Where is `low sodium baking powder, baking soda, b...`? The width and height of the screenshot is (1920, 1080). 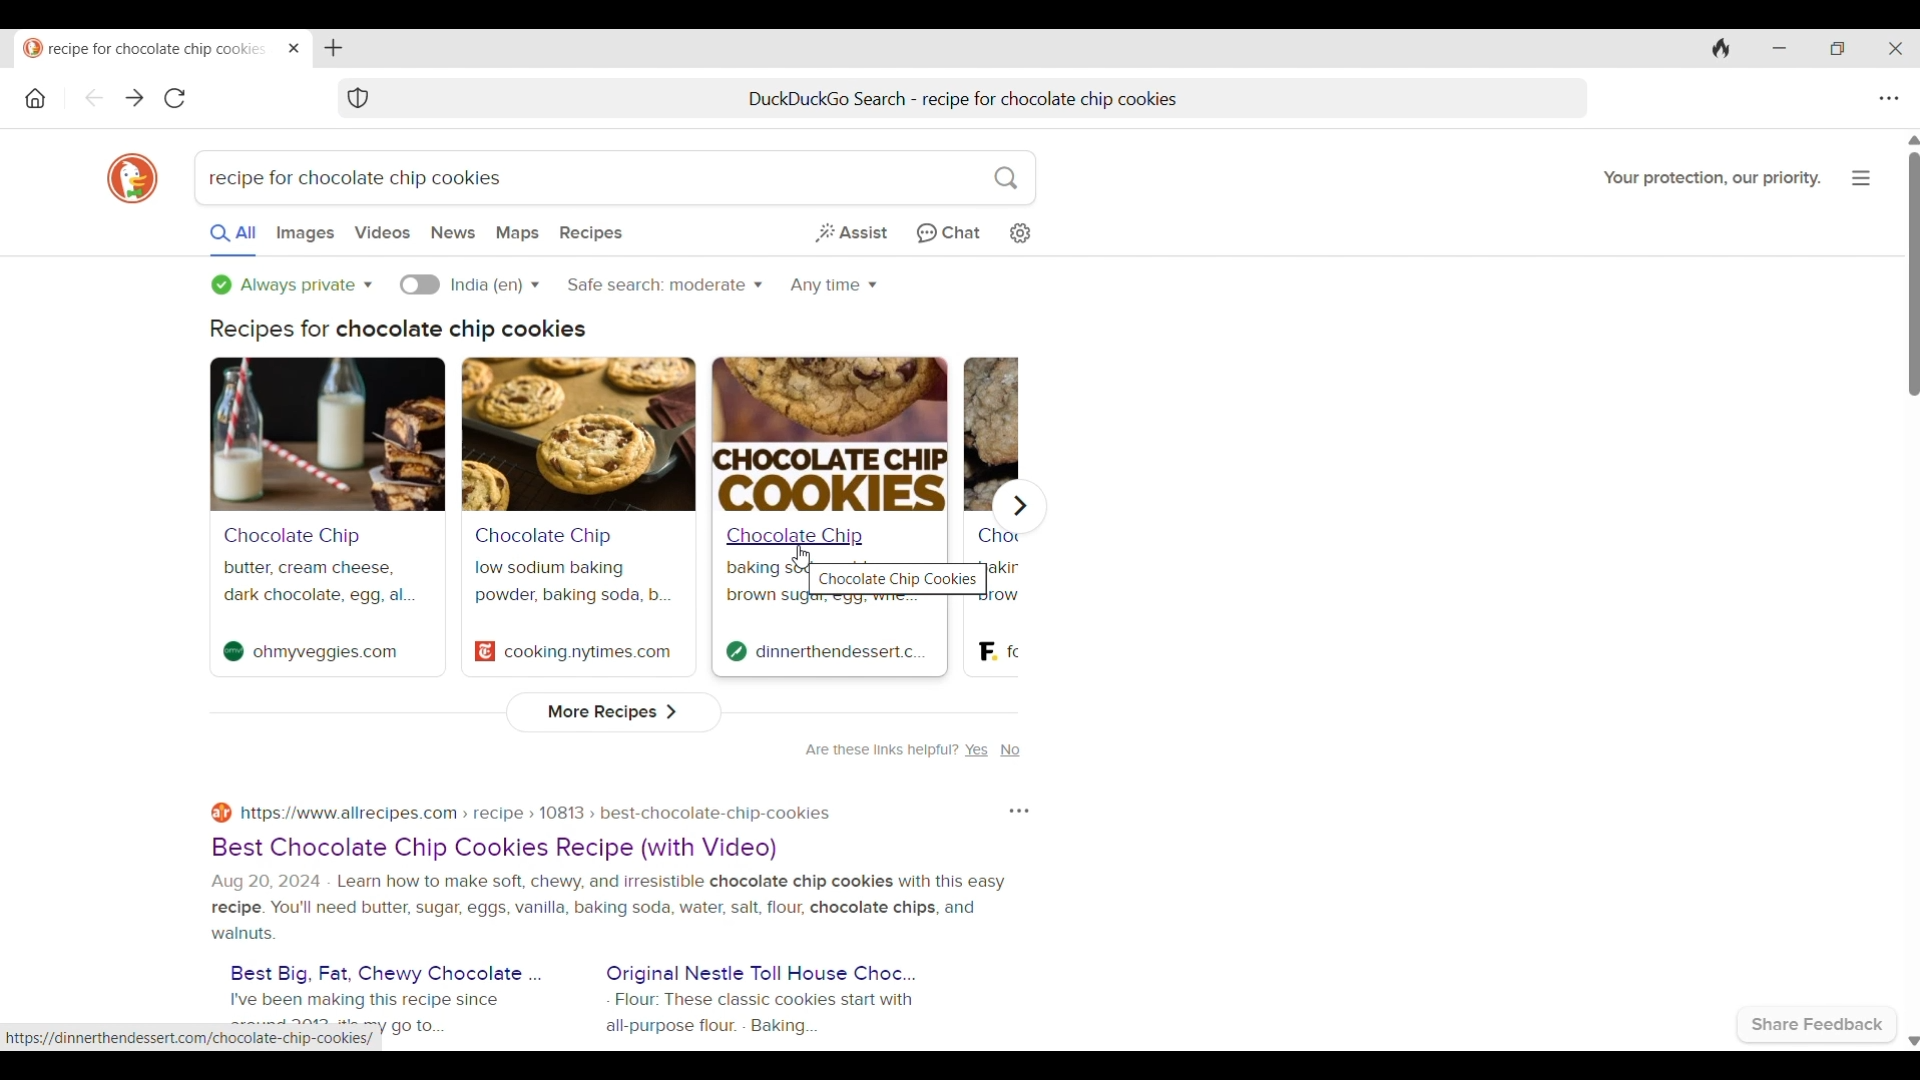
low sodium baking powder, baking soda, b... is located at coordinates (573, 583).